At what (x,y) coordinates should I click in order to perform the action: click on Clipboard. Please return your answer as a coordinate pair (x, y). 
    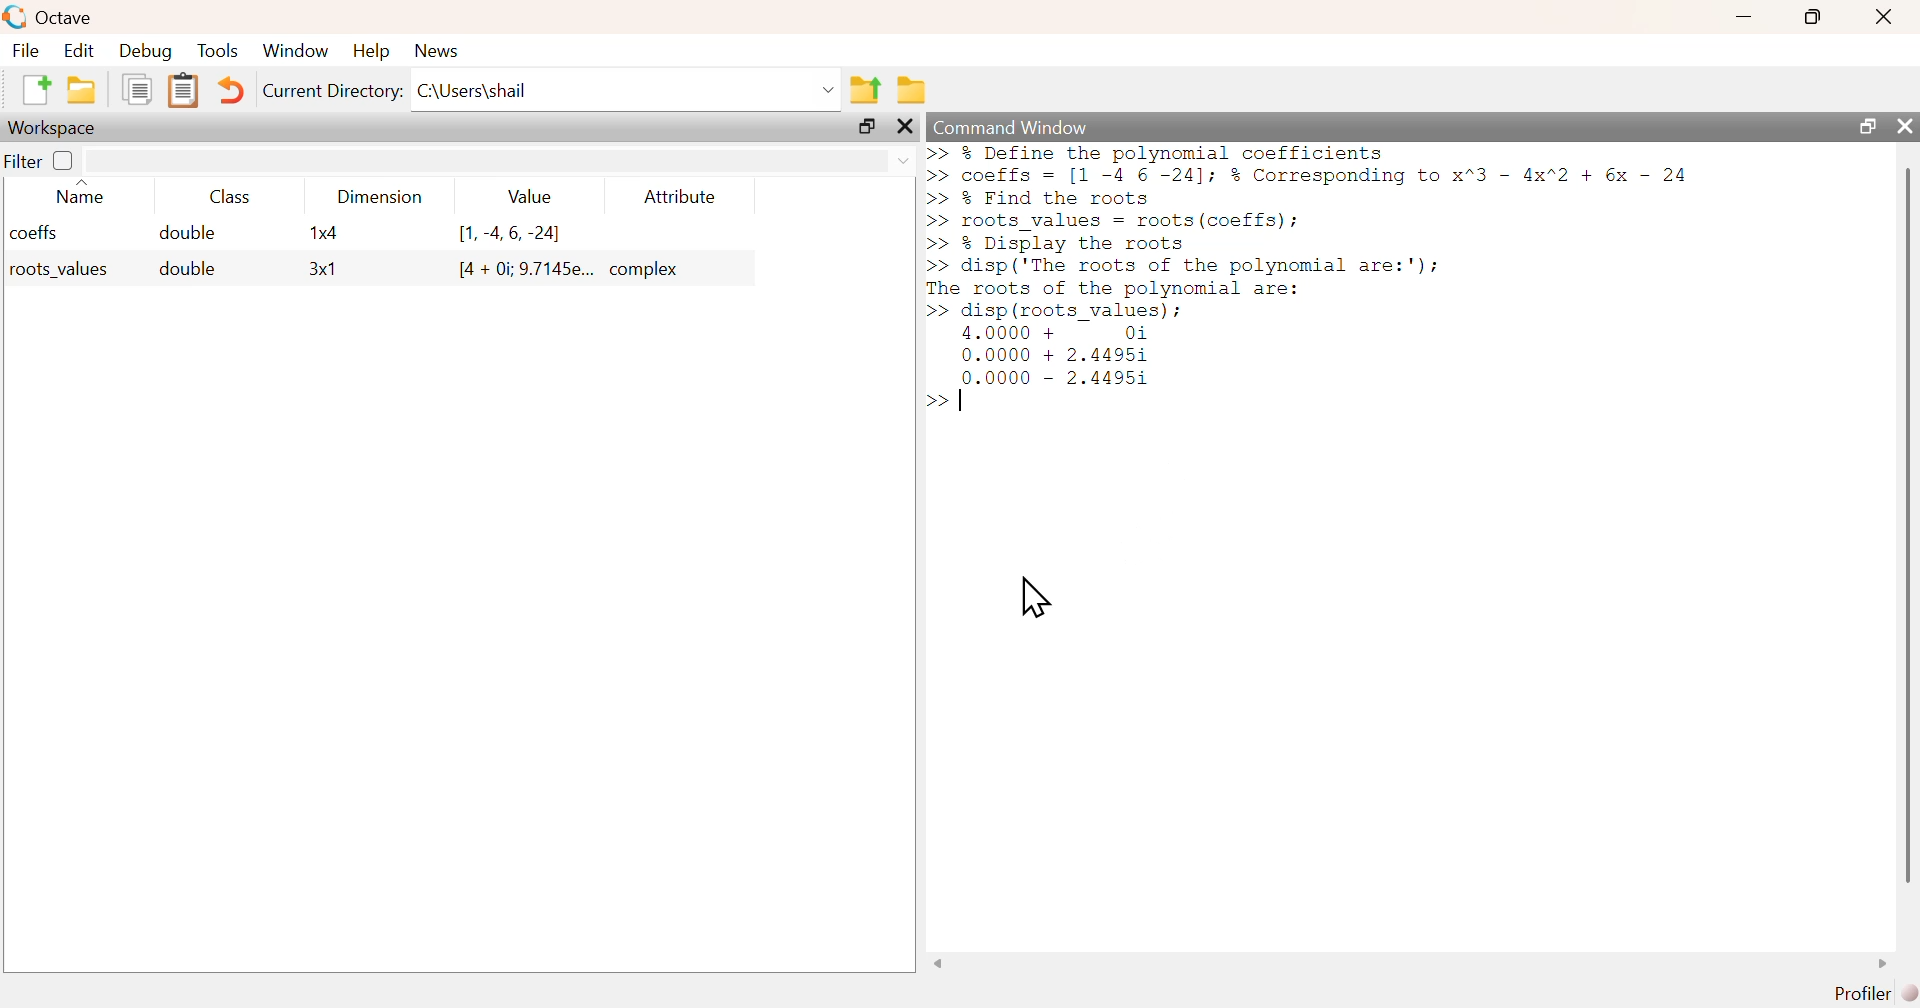
    Looking at the image, I should click on (181, 91).